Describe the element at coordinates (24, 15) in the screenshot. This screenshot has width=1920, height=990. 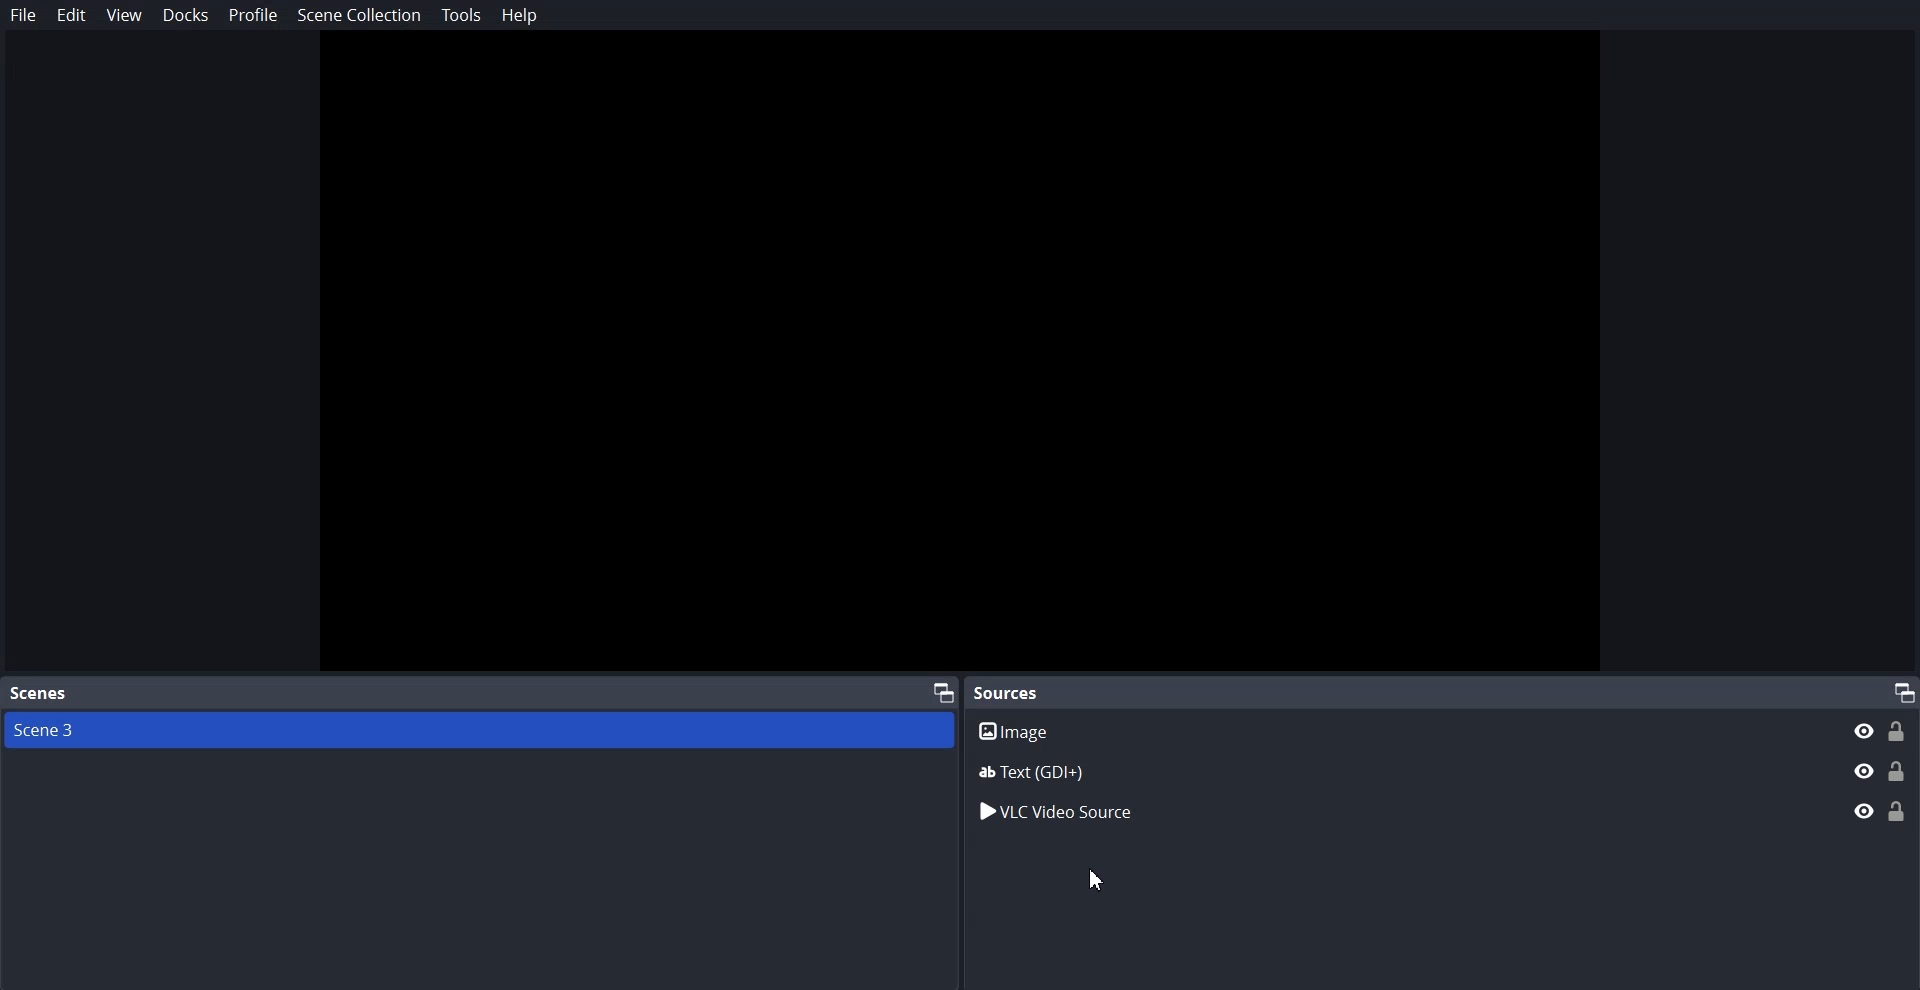
I see `File` at that location.